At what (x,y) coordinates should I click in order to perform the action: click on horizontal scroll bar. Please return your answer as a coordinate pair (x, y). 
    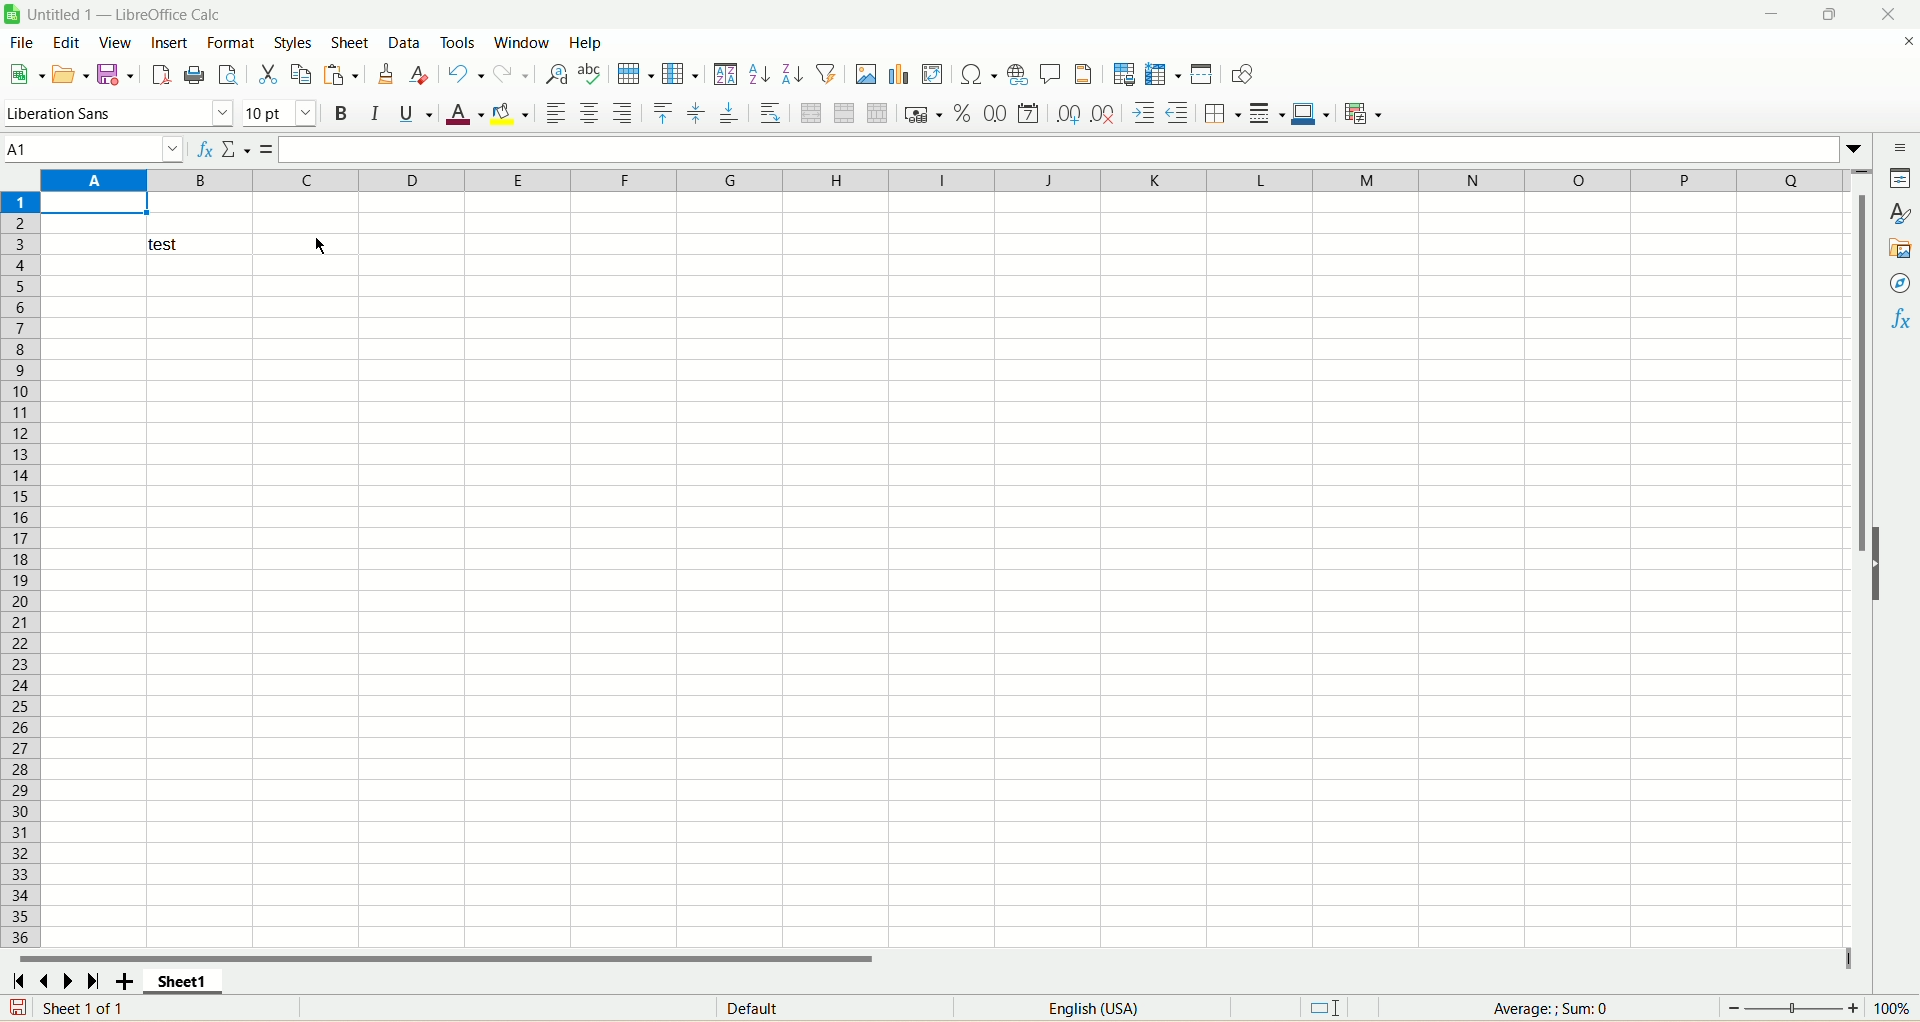
    Looking at the image, I should click on (931, 956).